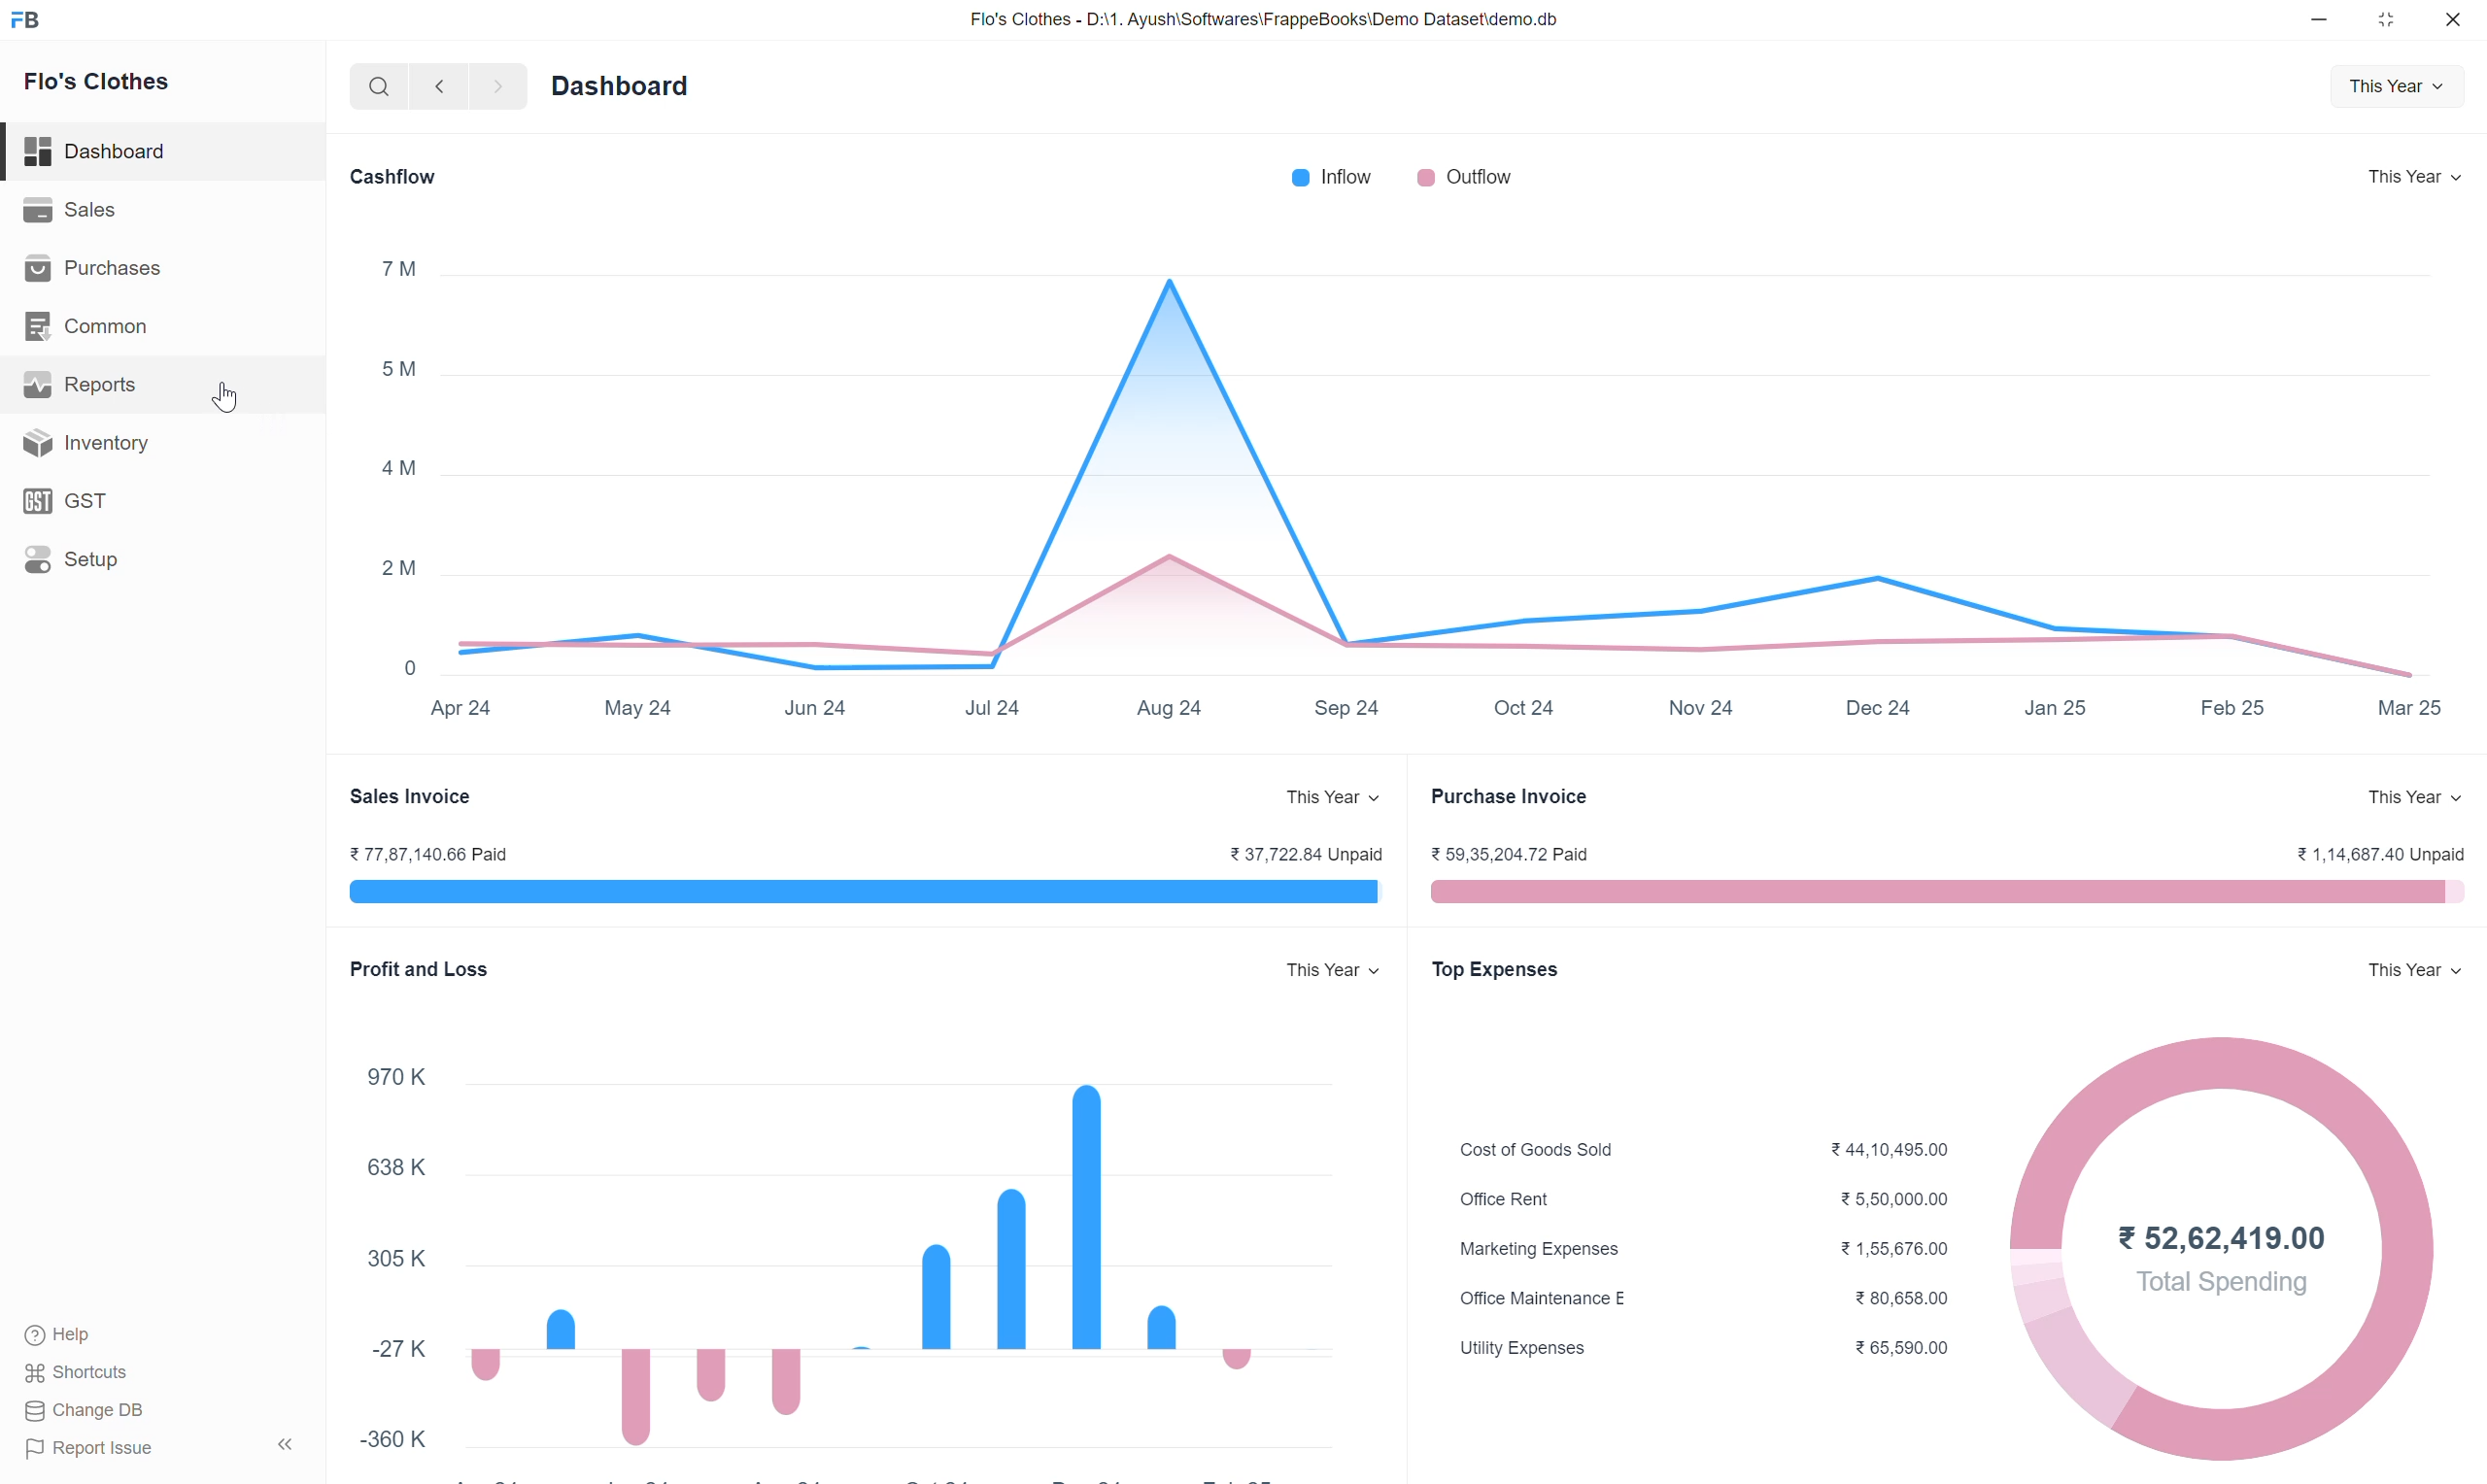 The width and height of the screenshot is (2487, 1484). What do you see at coordinates (386, 1168) in the screenshot?
I see `638 K` at bounding box center [386, 1168].